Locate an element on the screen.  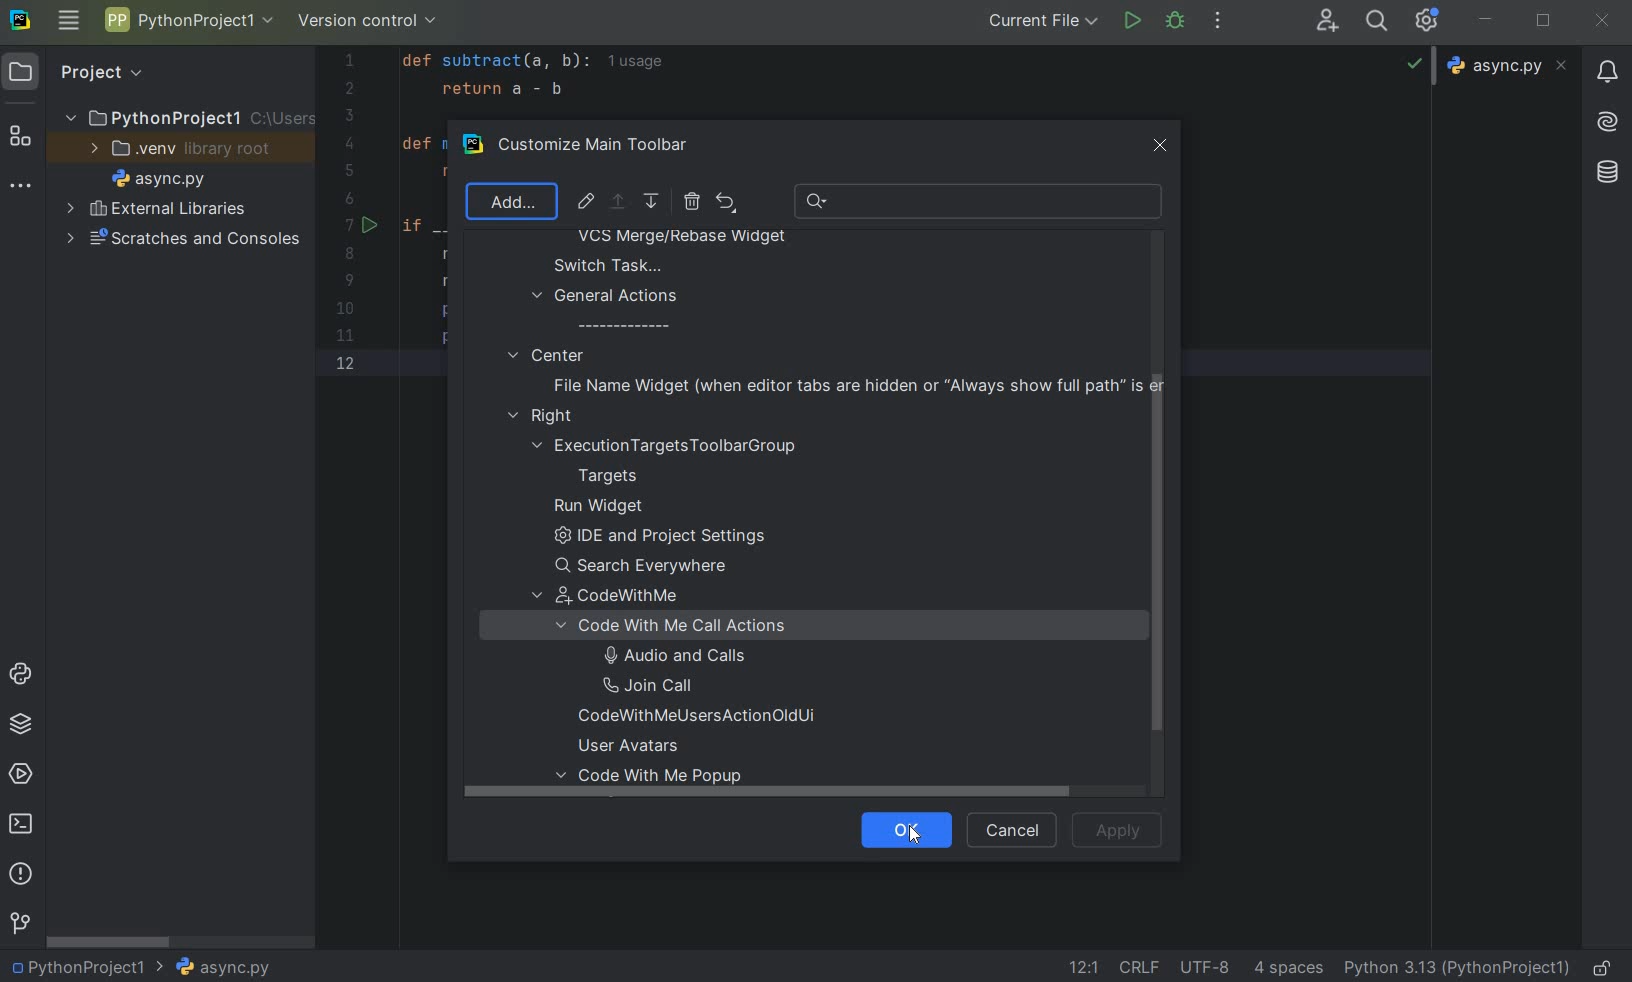
RESTORE DOWN is located at coordinates (1544, 18).